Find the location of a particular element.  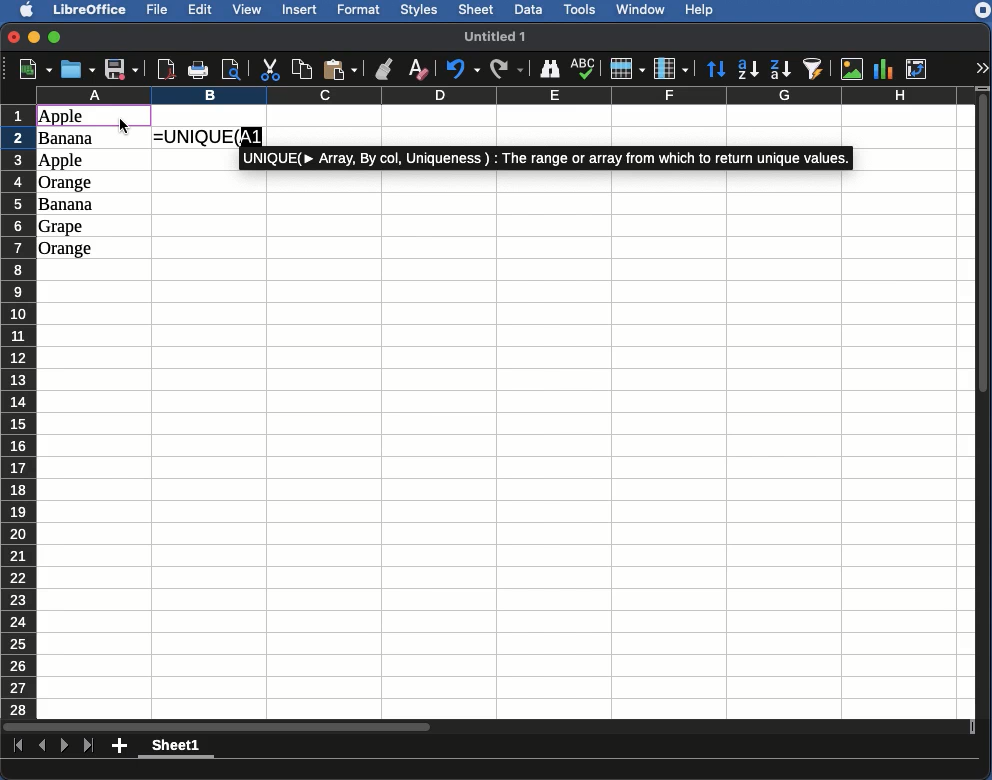

Banana is located at coordinates (71, 139).